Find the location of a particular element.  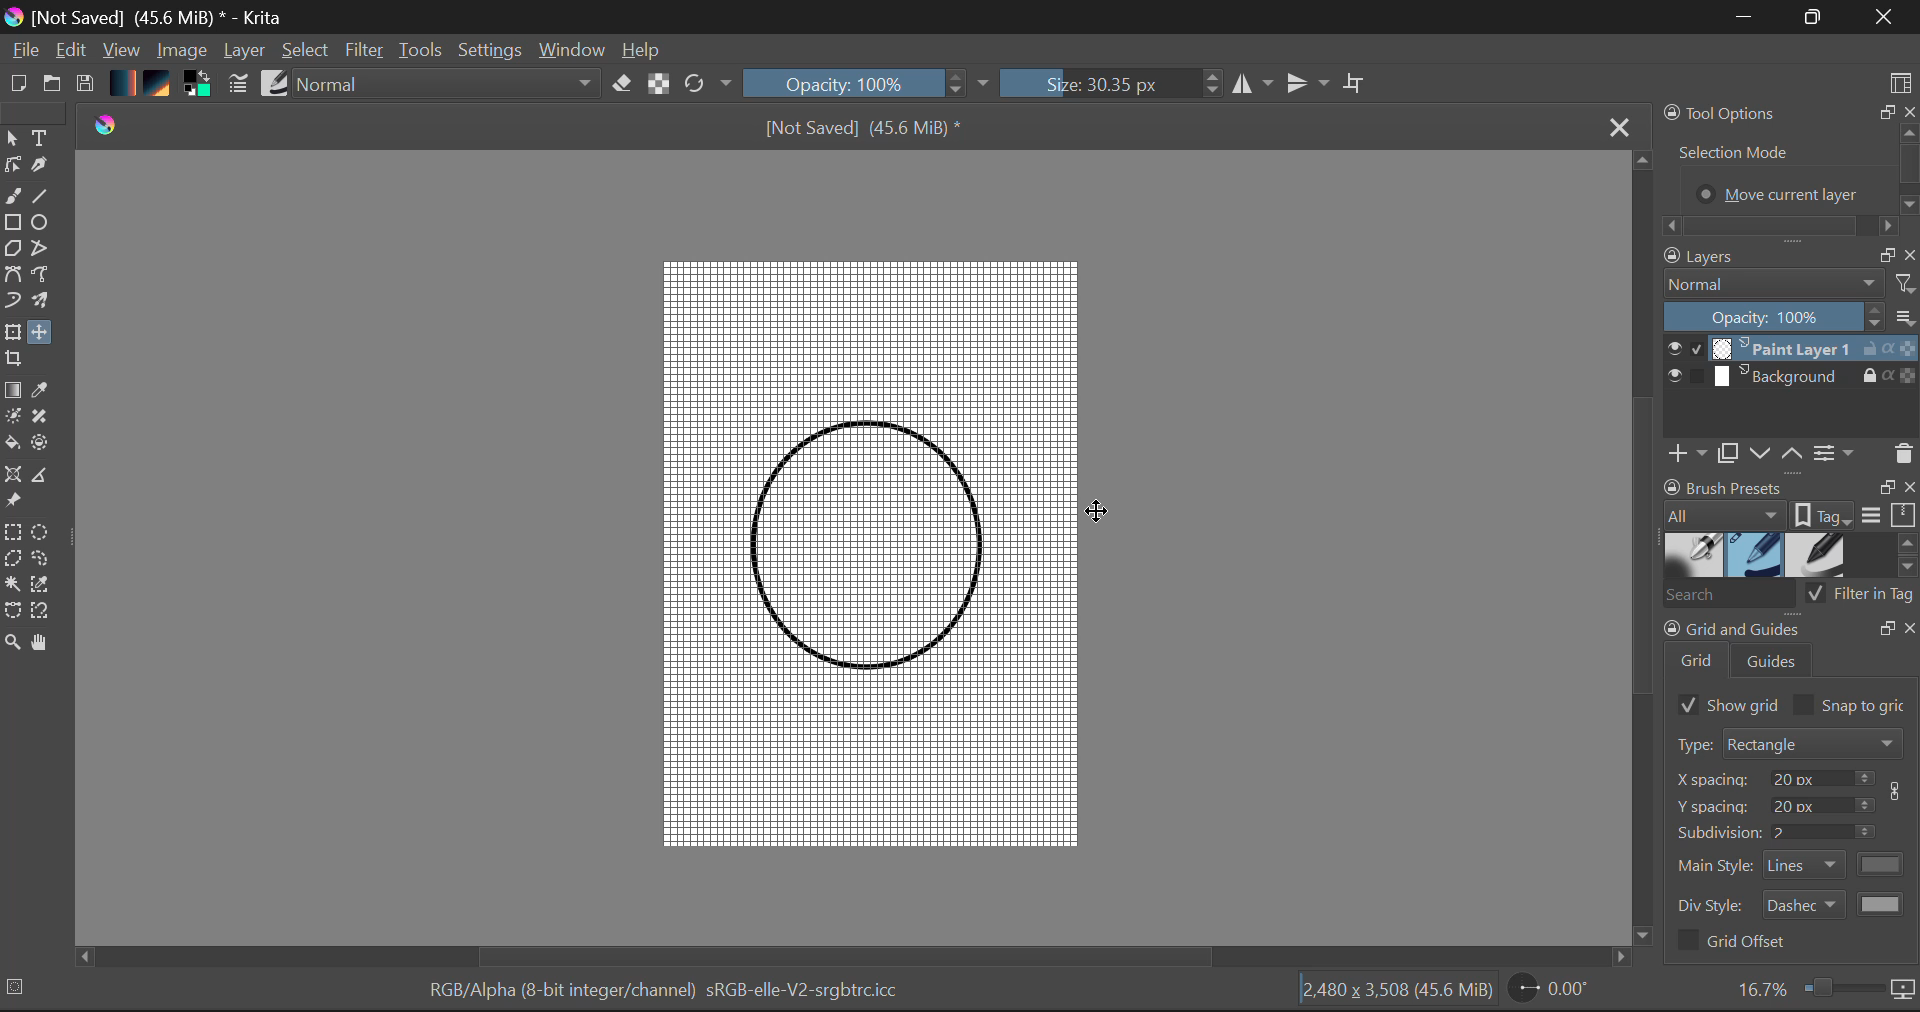

Vertical Mirror Flip is located at coordinates (1254, 84).